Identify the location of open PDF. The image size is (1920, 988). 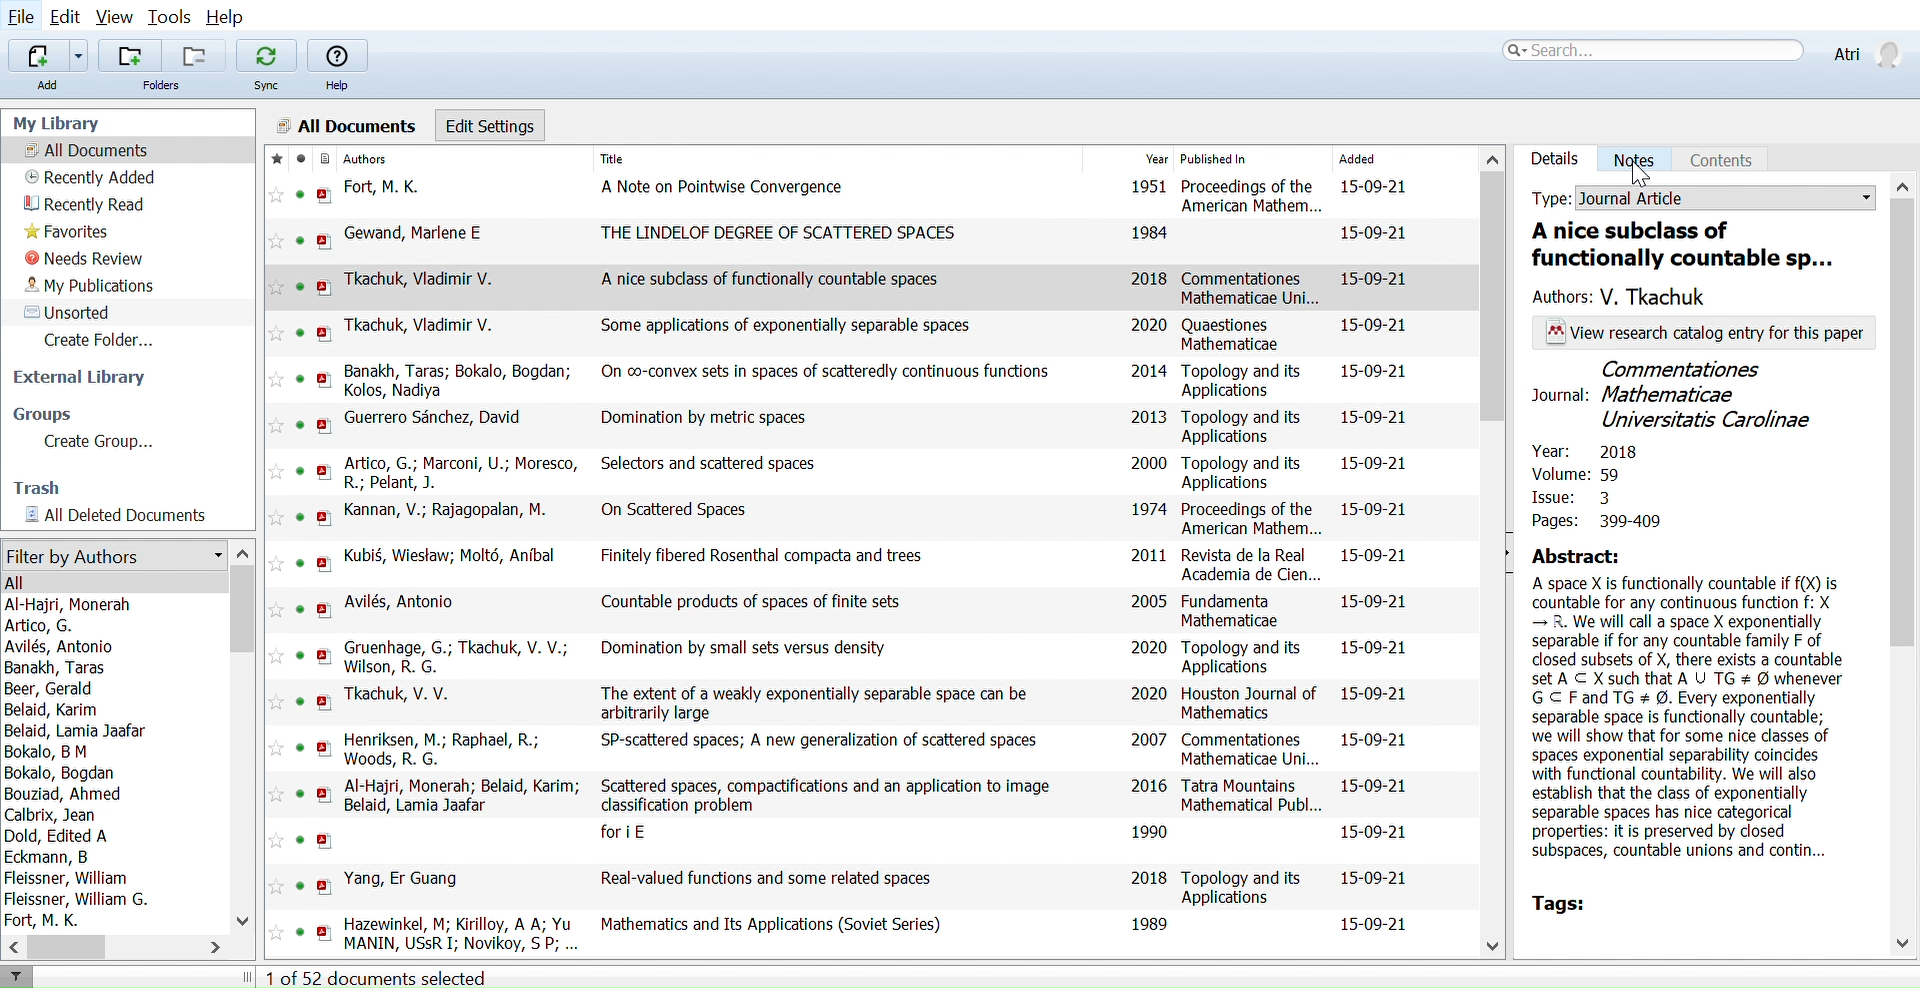
(324, 748).